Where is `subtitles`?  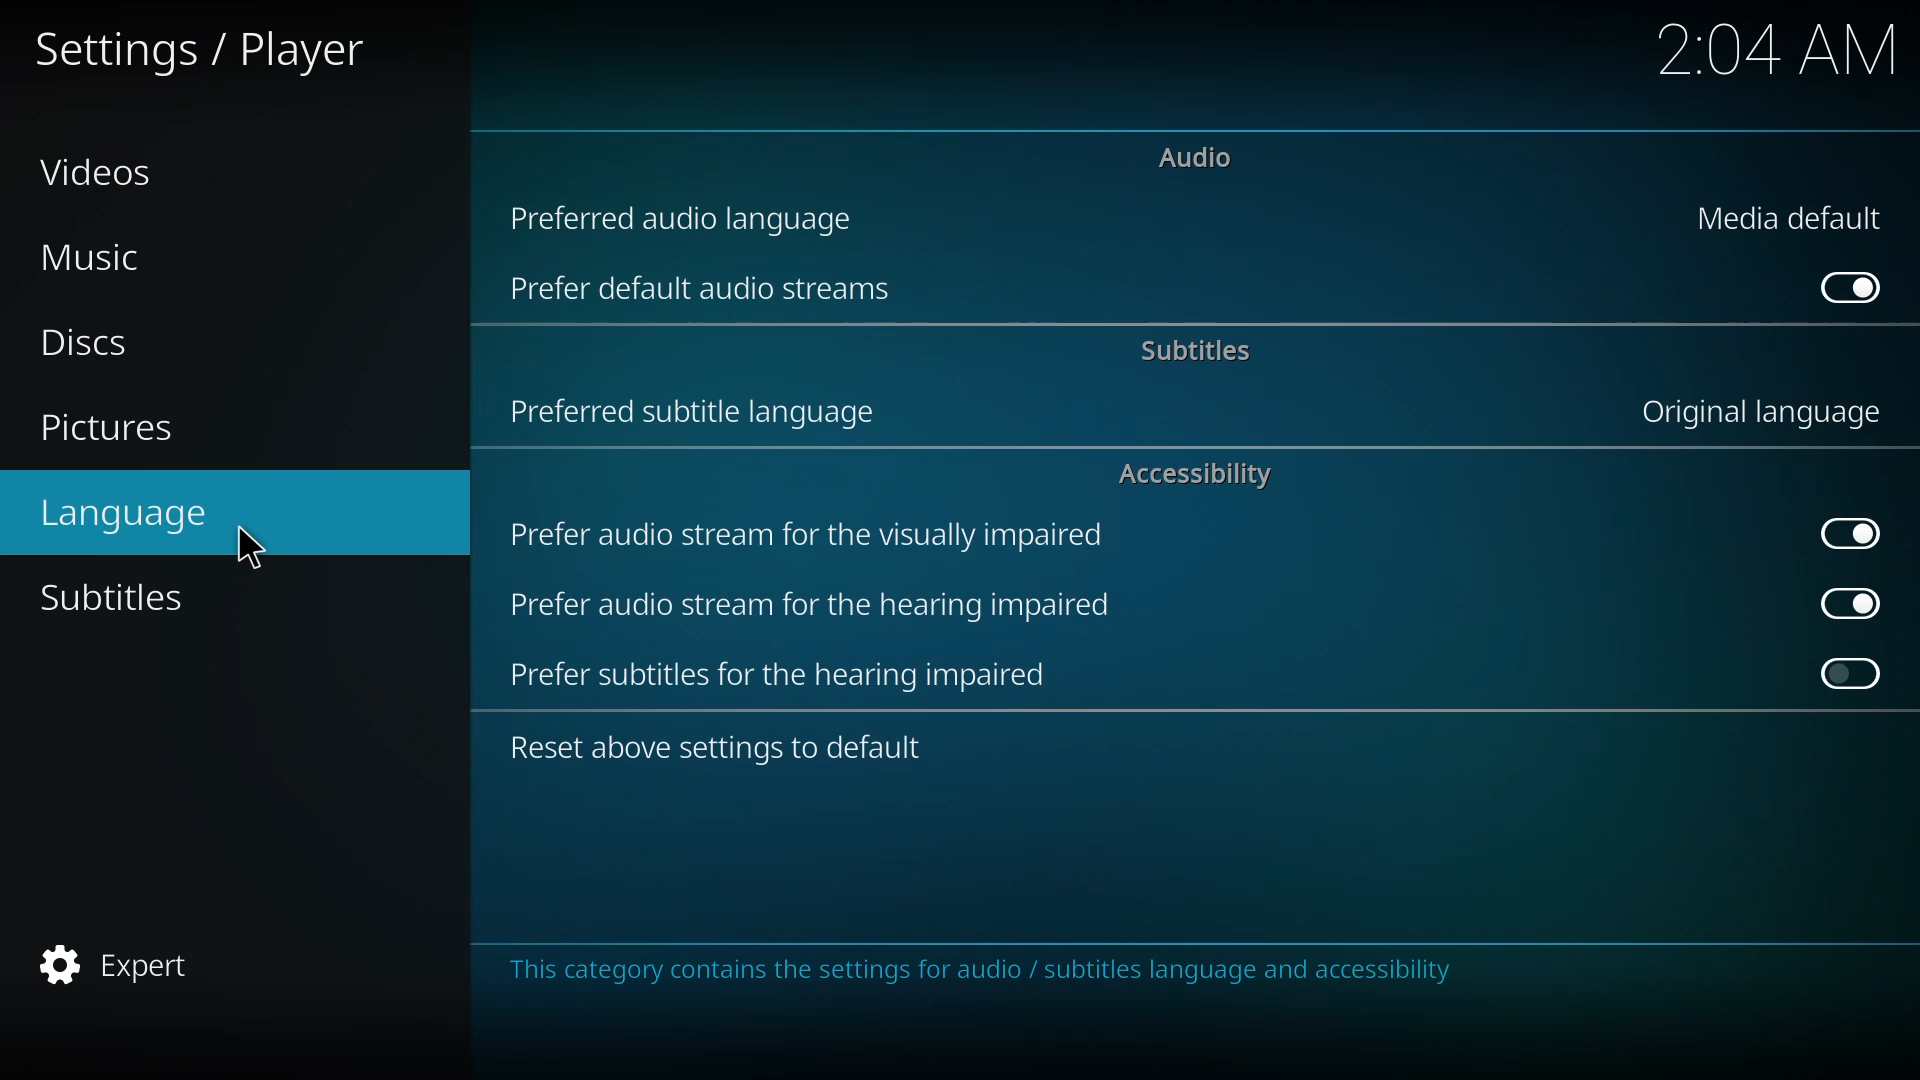
subtitles is located at coordinates (116, 597).